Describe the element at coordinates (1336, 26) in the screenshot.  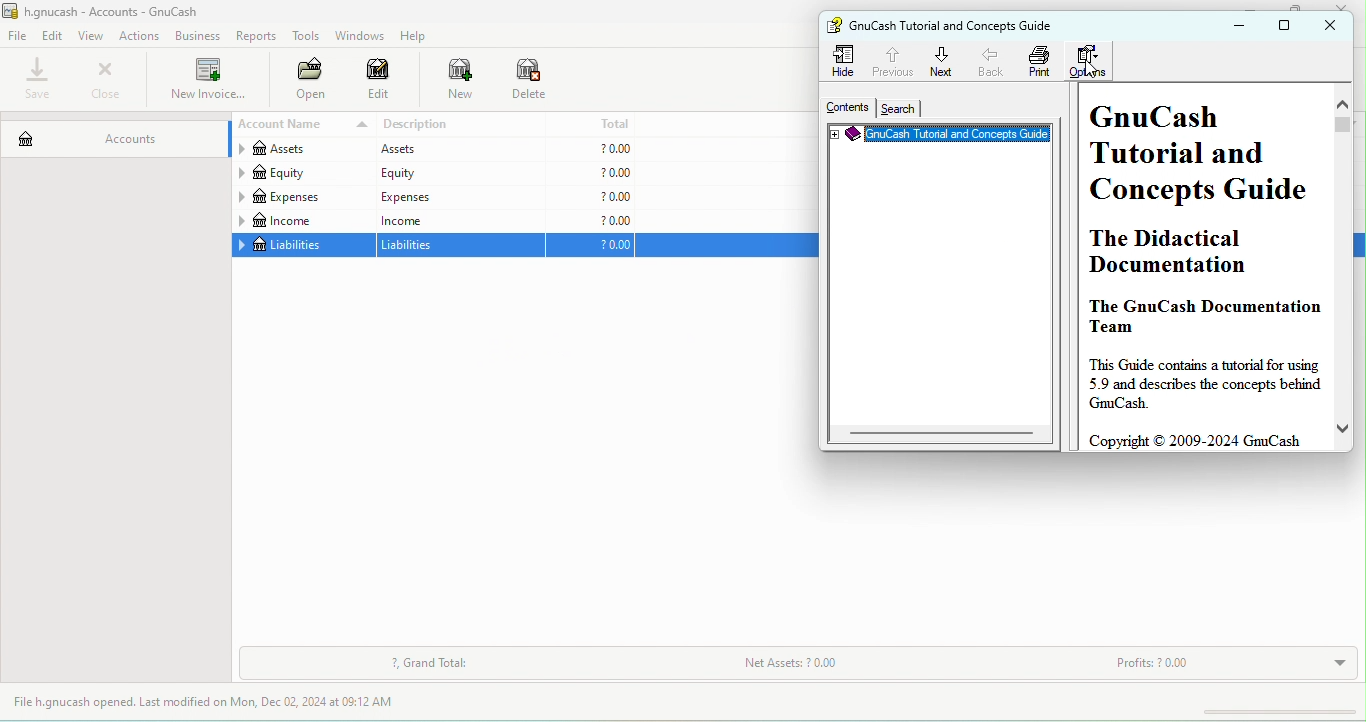
I see `close` at that location.